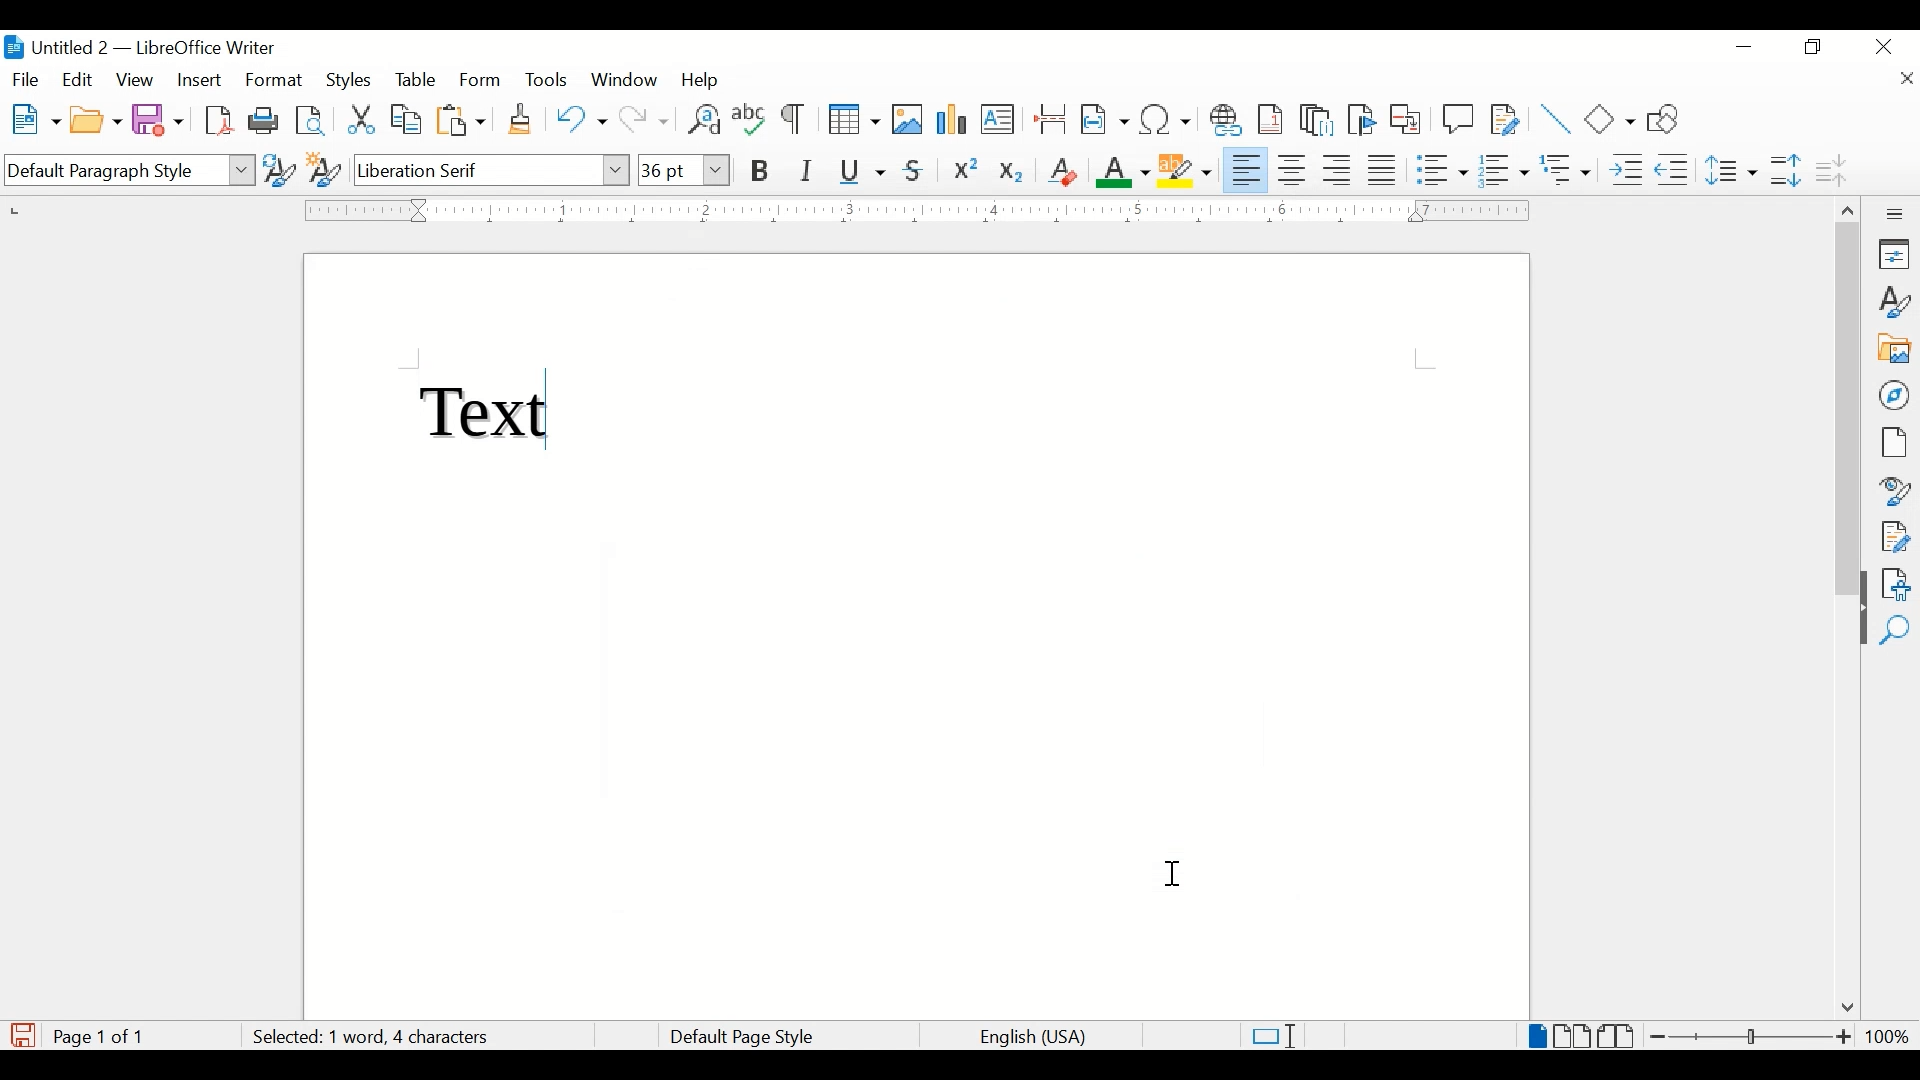  I want to click on copy, so click(408, 120).